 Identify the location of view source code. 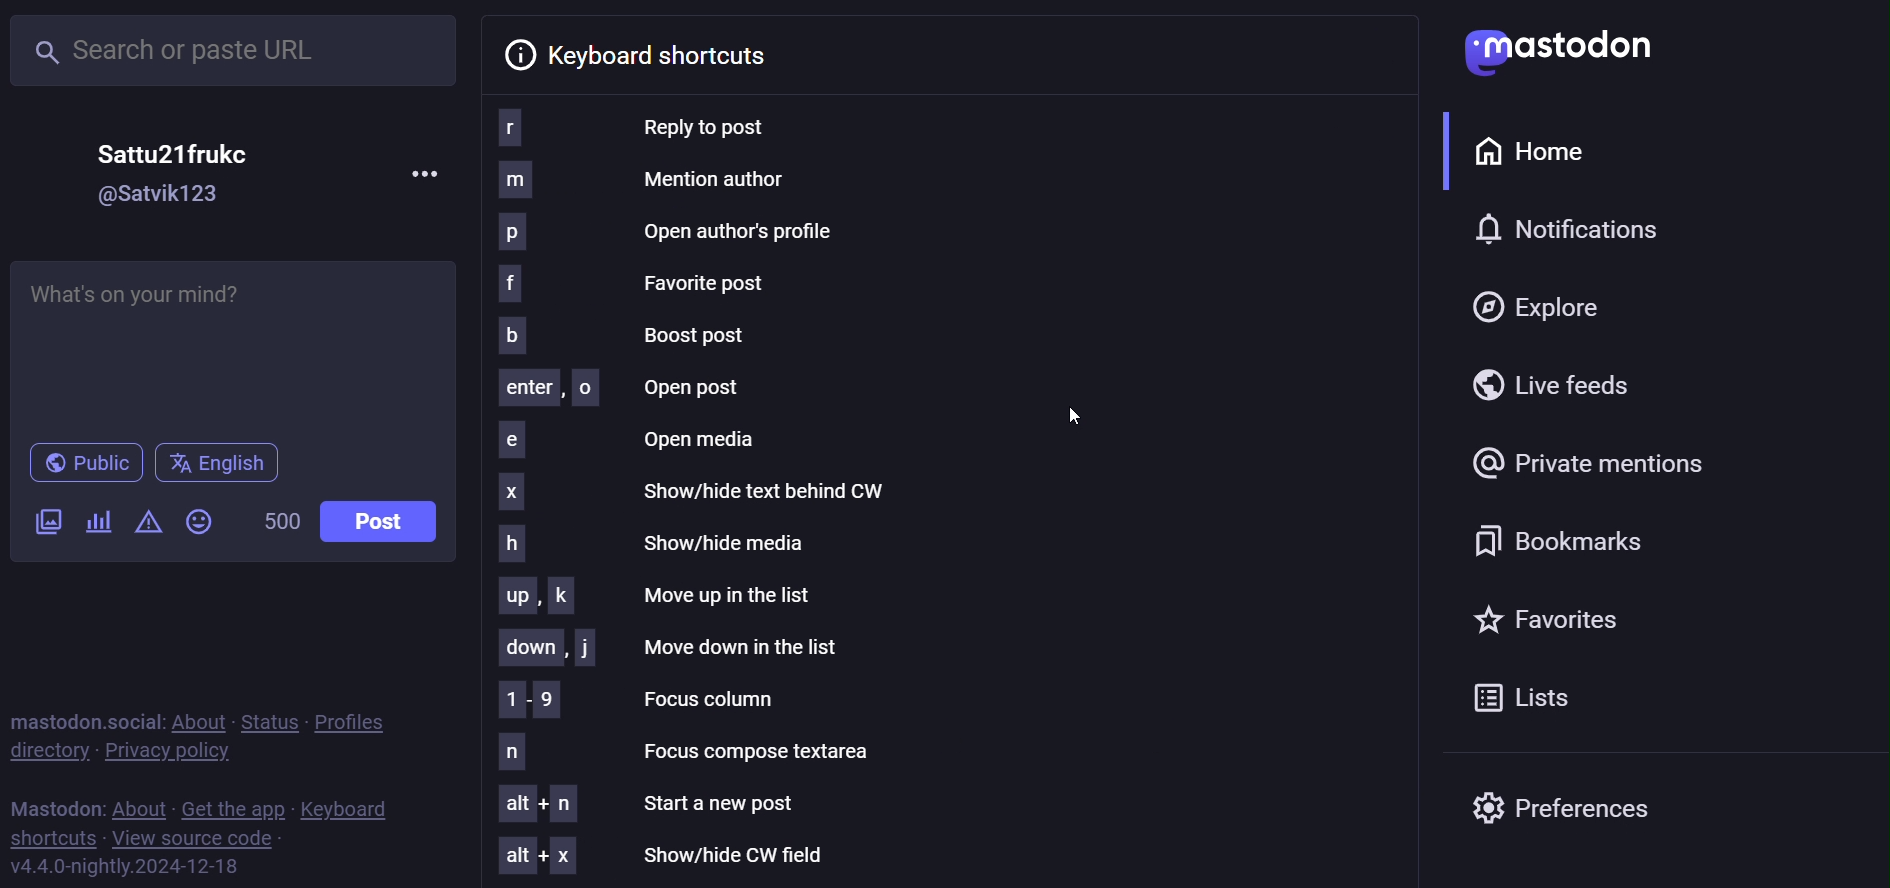
(201, 837).